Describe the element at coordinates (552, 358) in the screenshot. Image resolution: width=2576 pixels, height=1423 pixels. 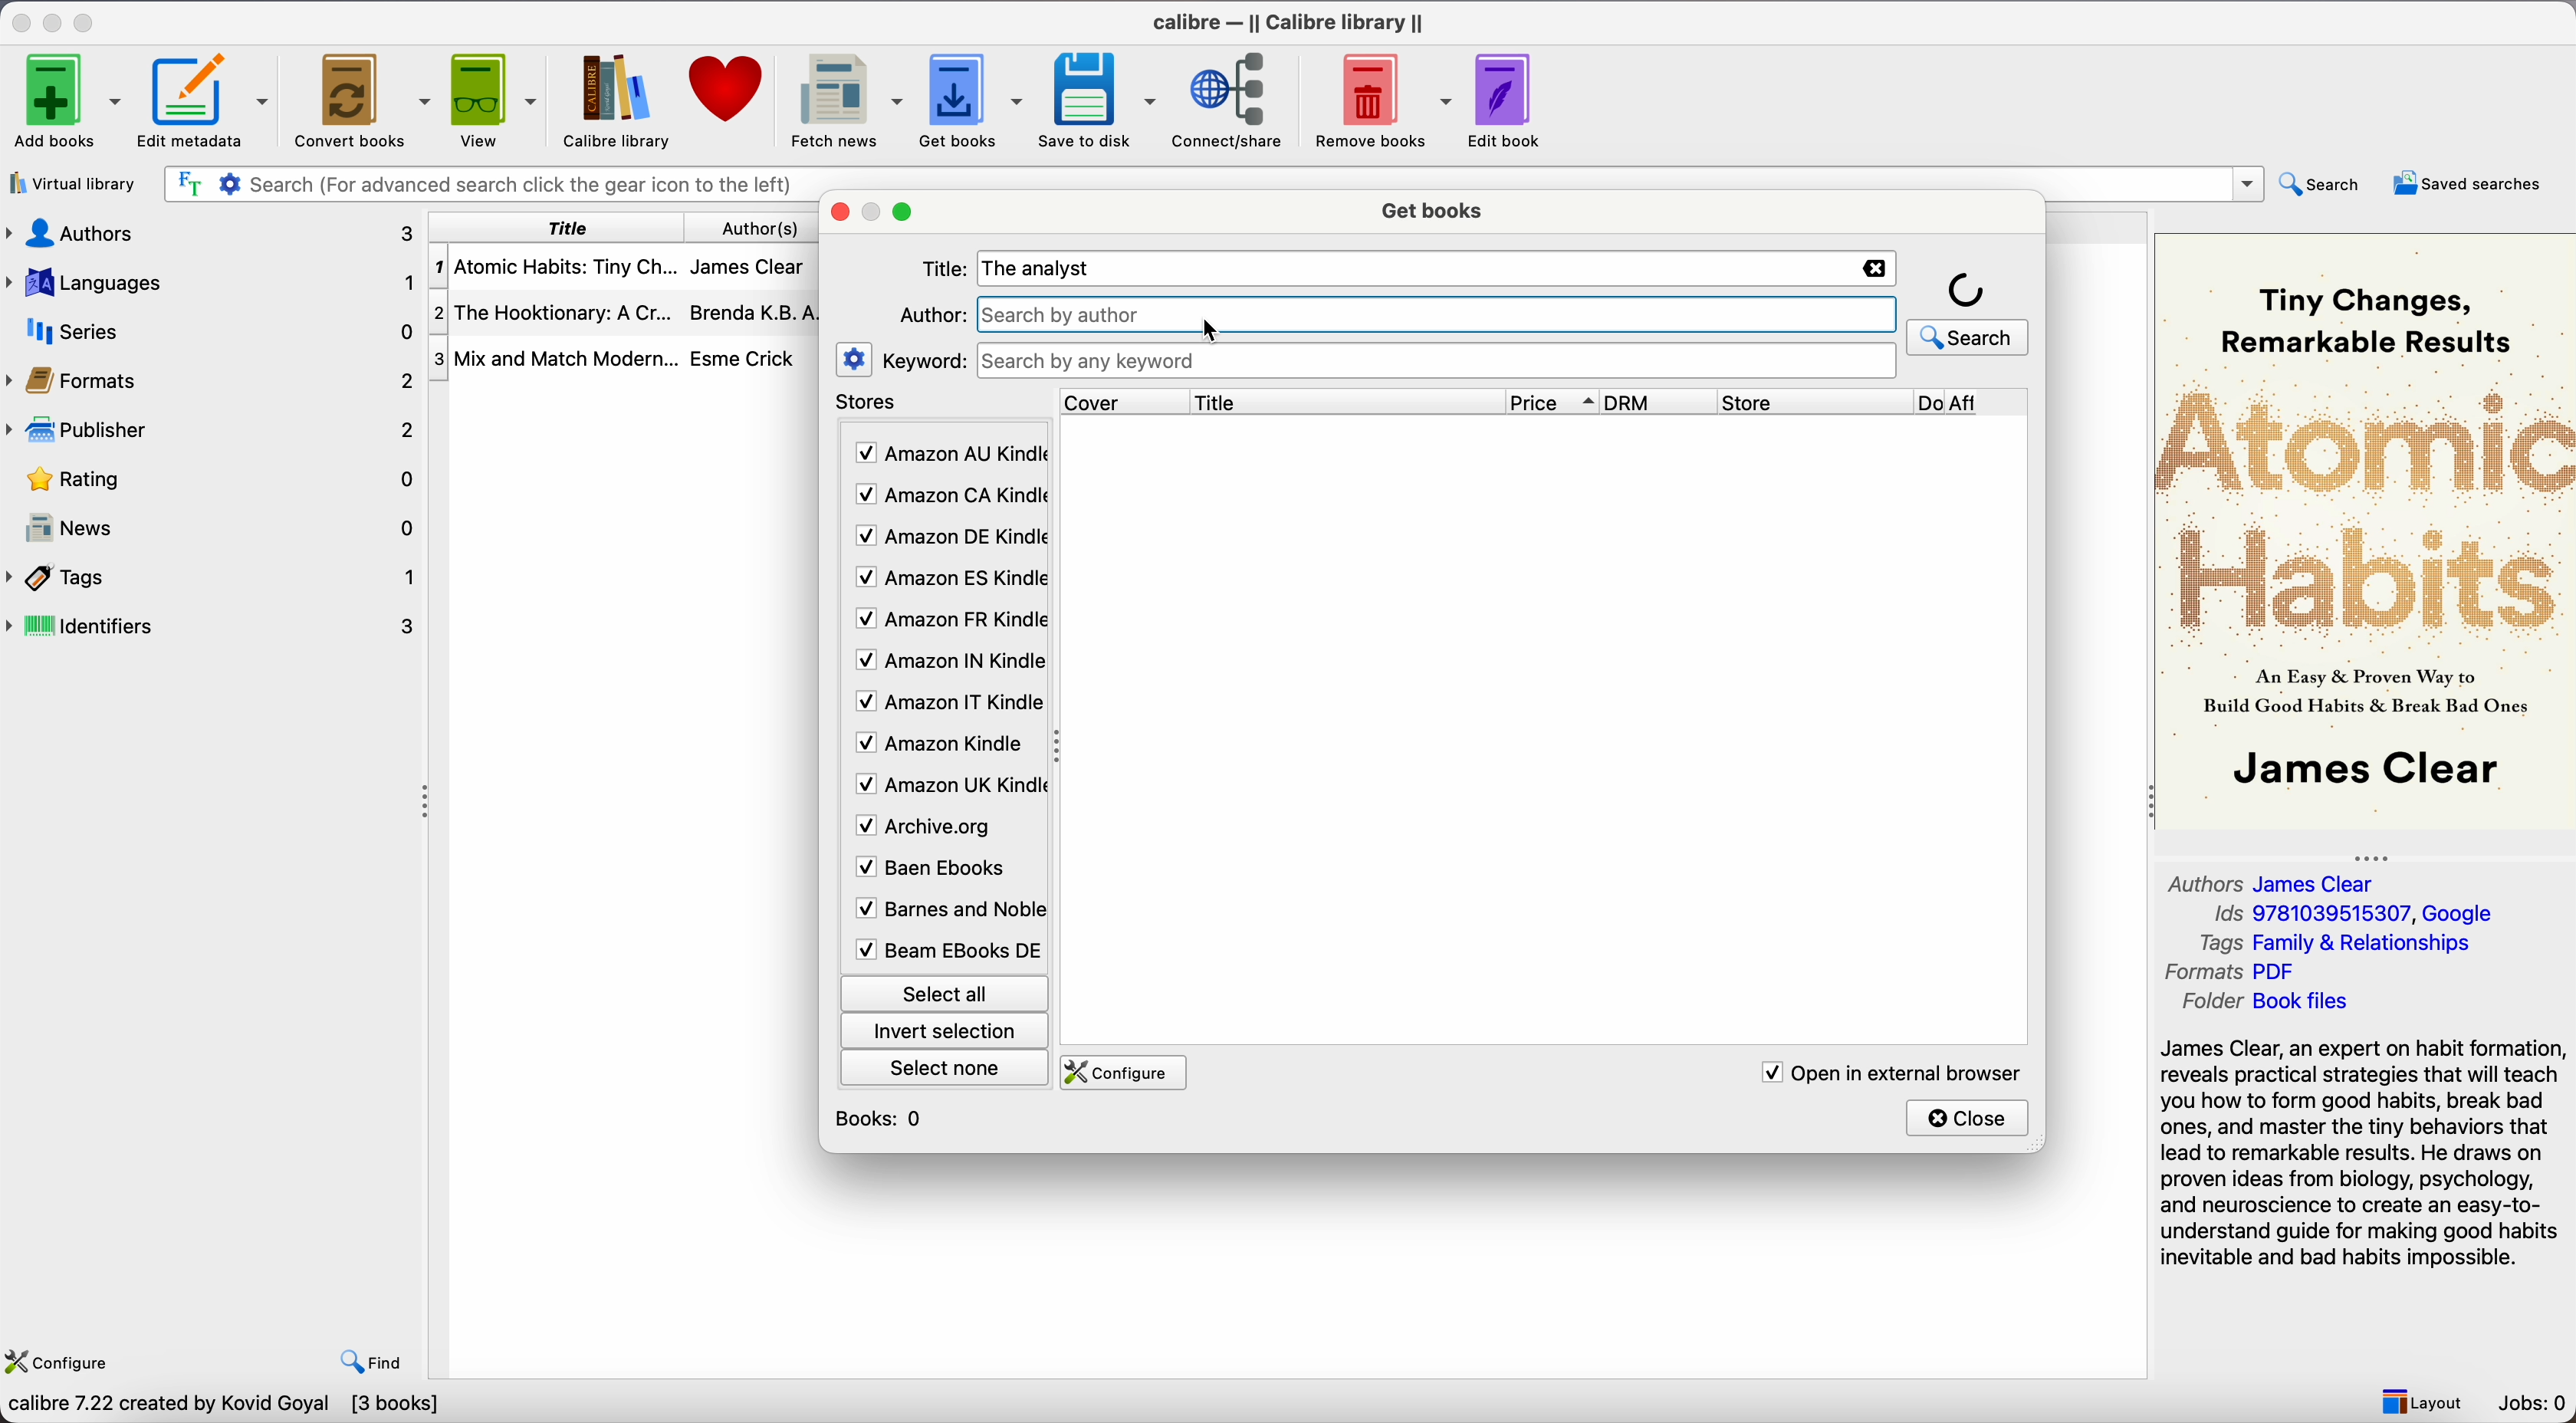
I see `Mix and Mtach Modern...` at that location.